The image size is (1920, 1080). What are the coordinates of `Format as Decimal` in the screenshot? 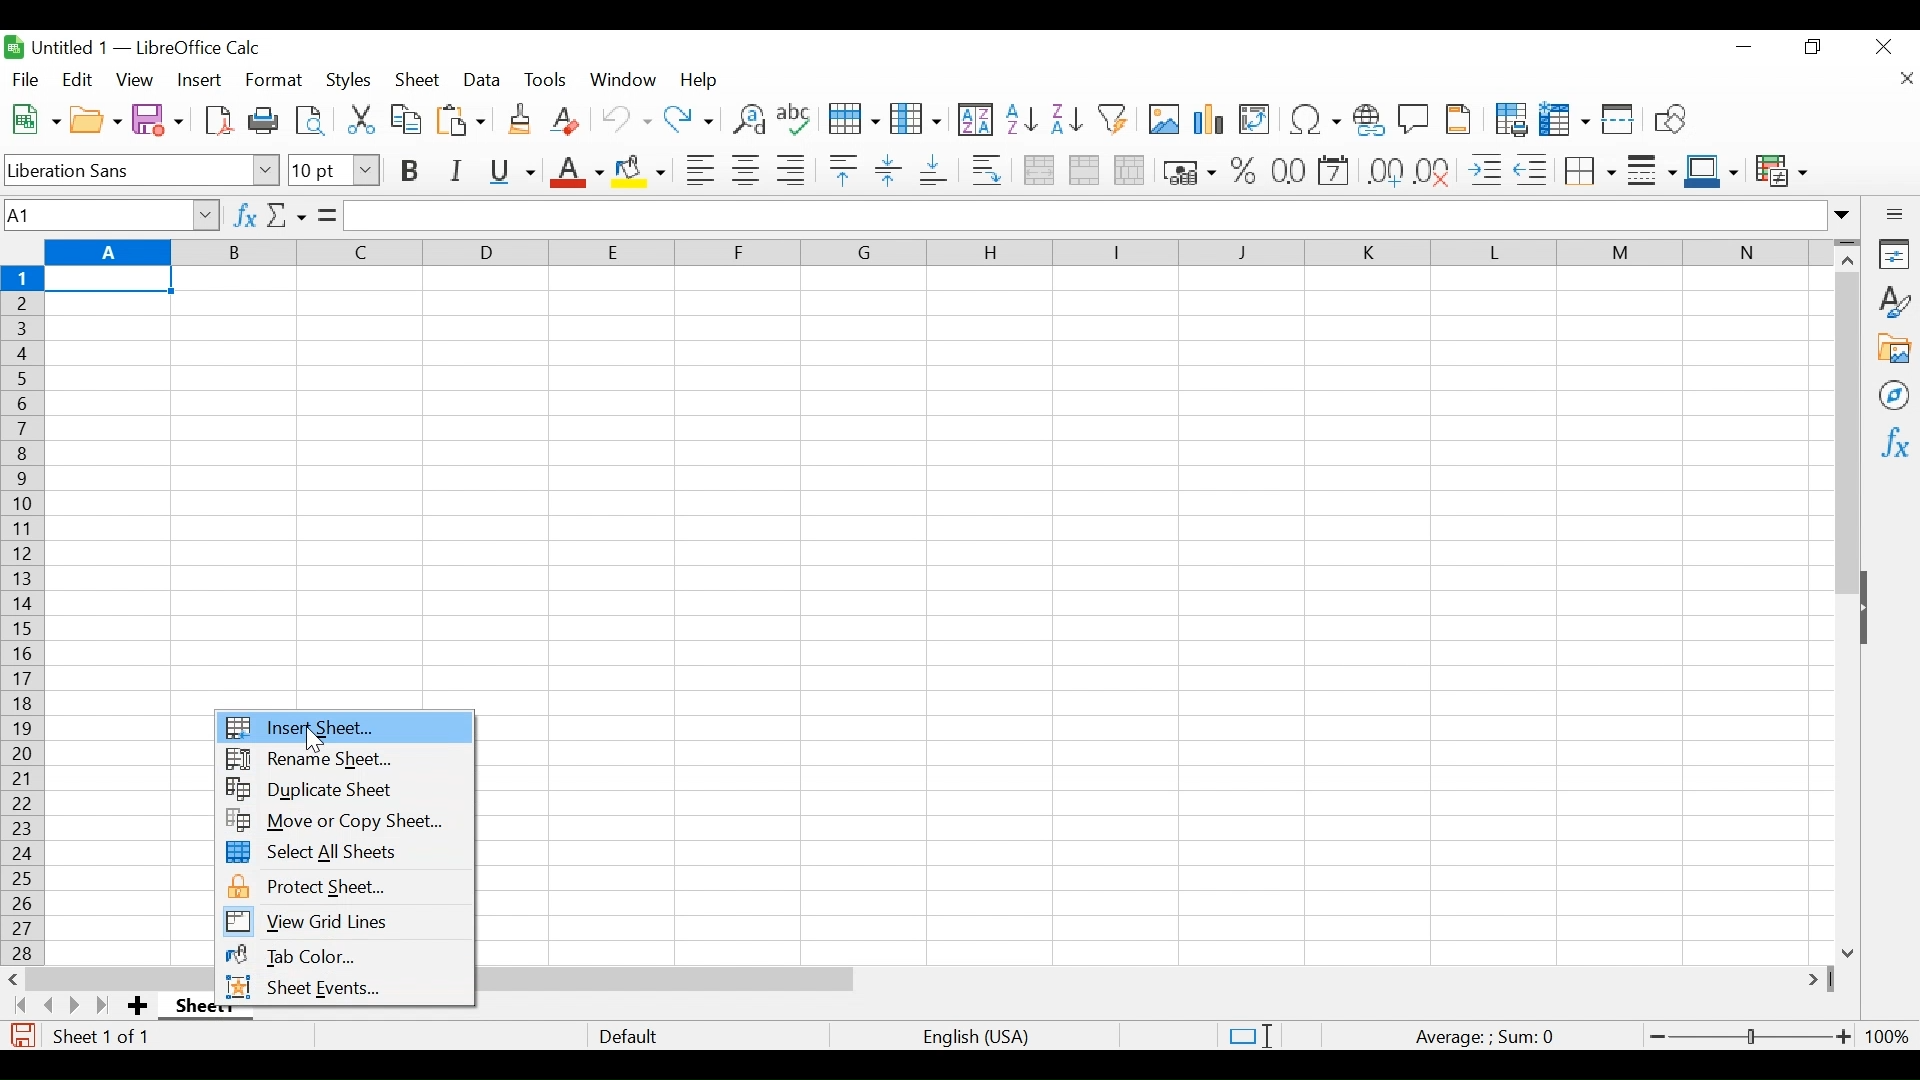 It's located at (1385, 173).